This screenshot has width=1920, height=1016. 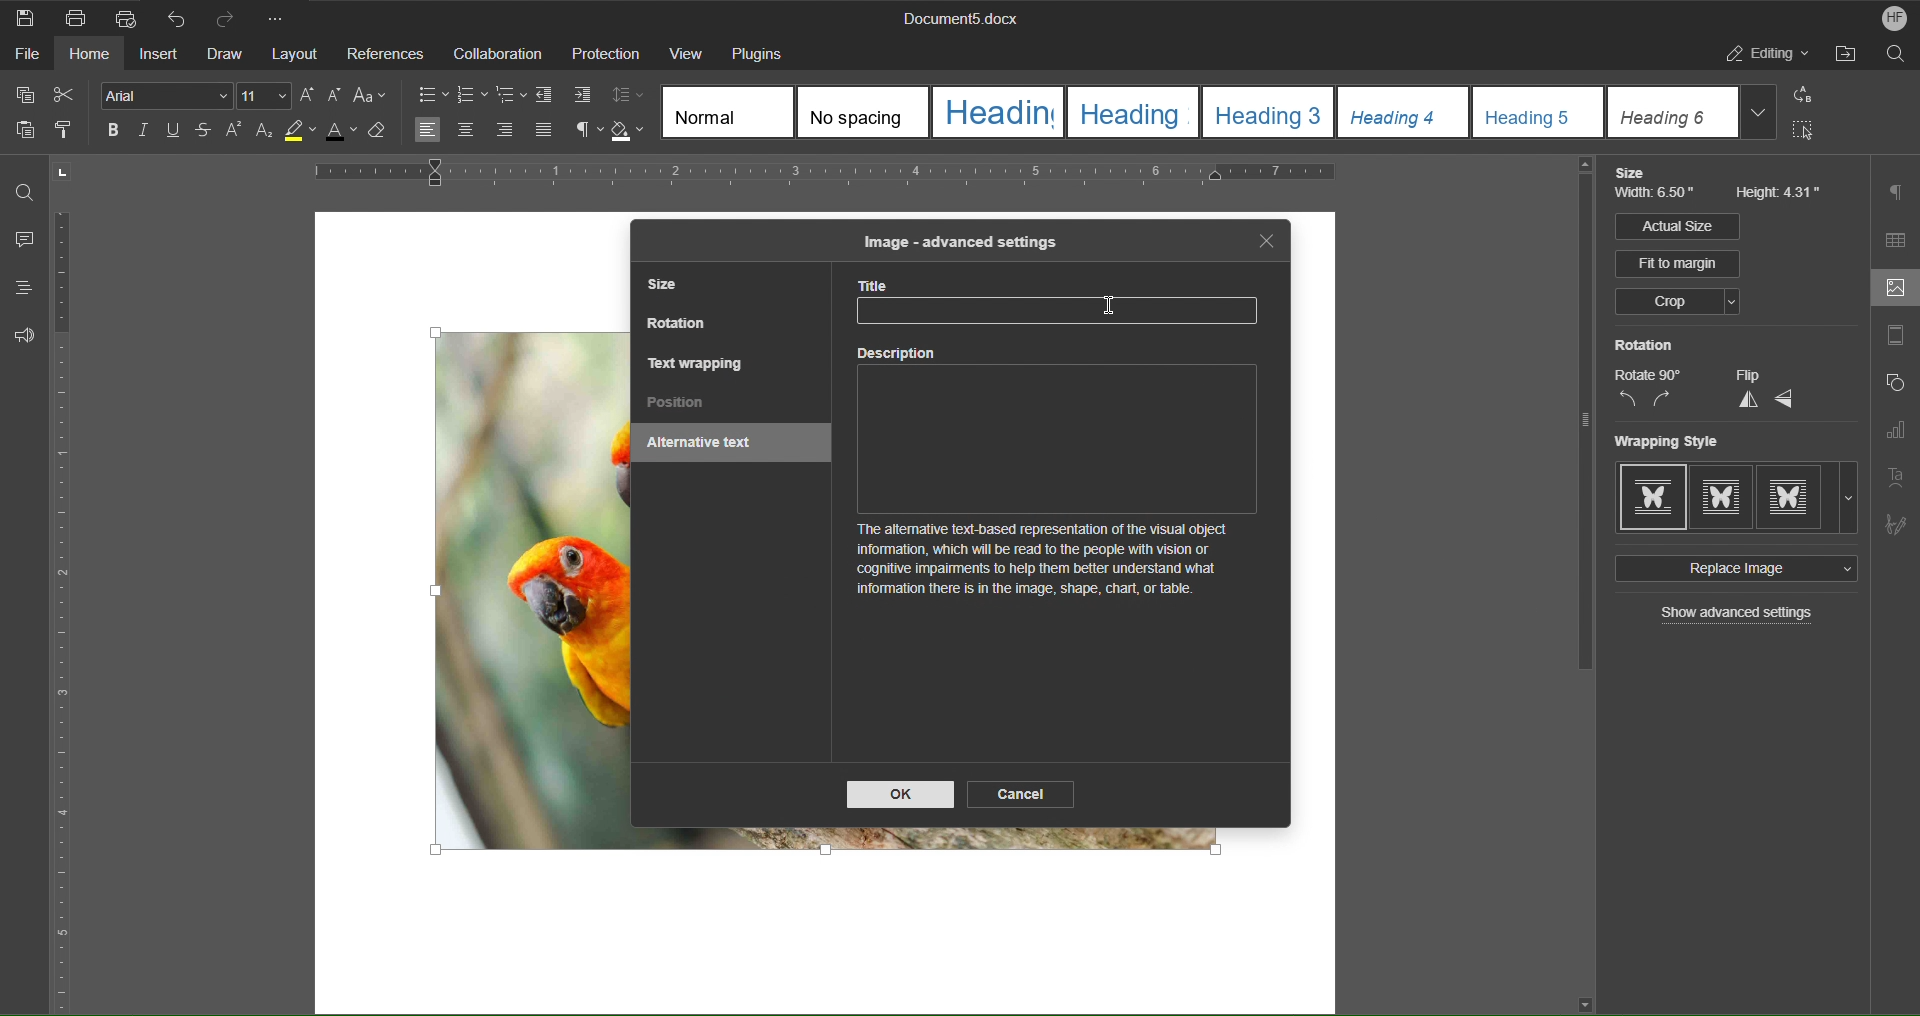 What do you see at coordinates (581, 131) in the screenshot?
I see `Non-Printing Characters` at bounding box center [581, 131].